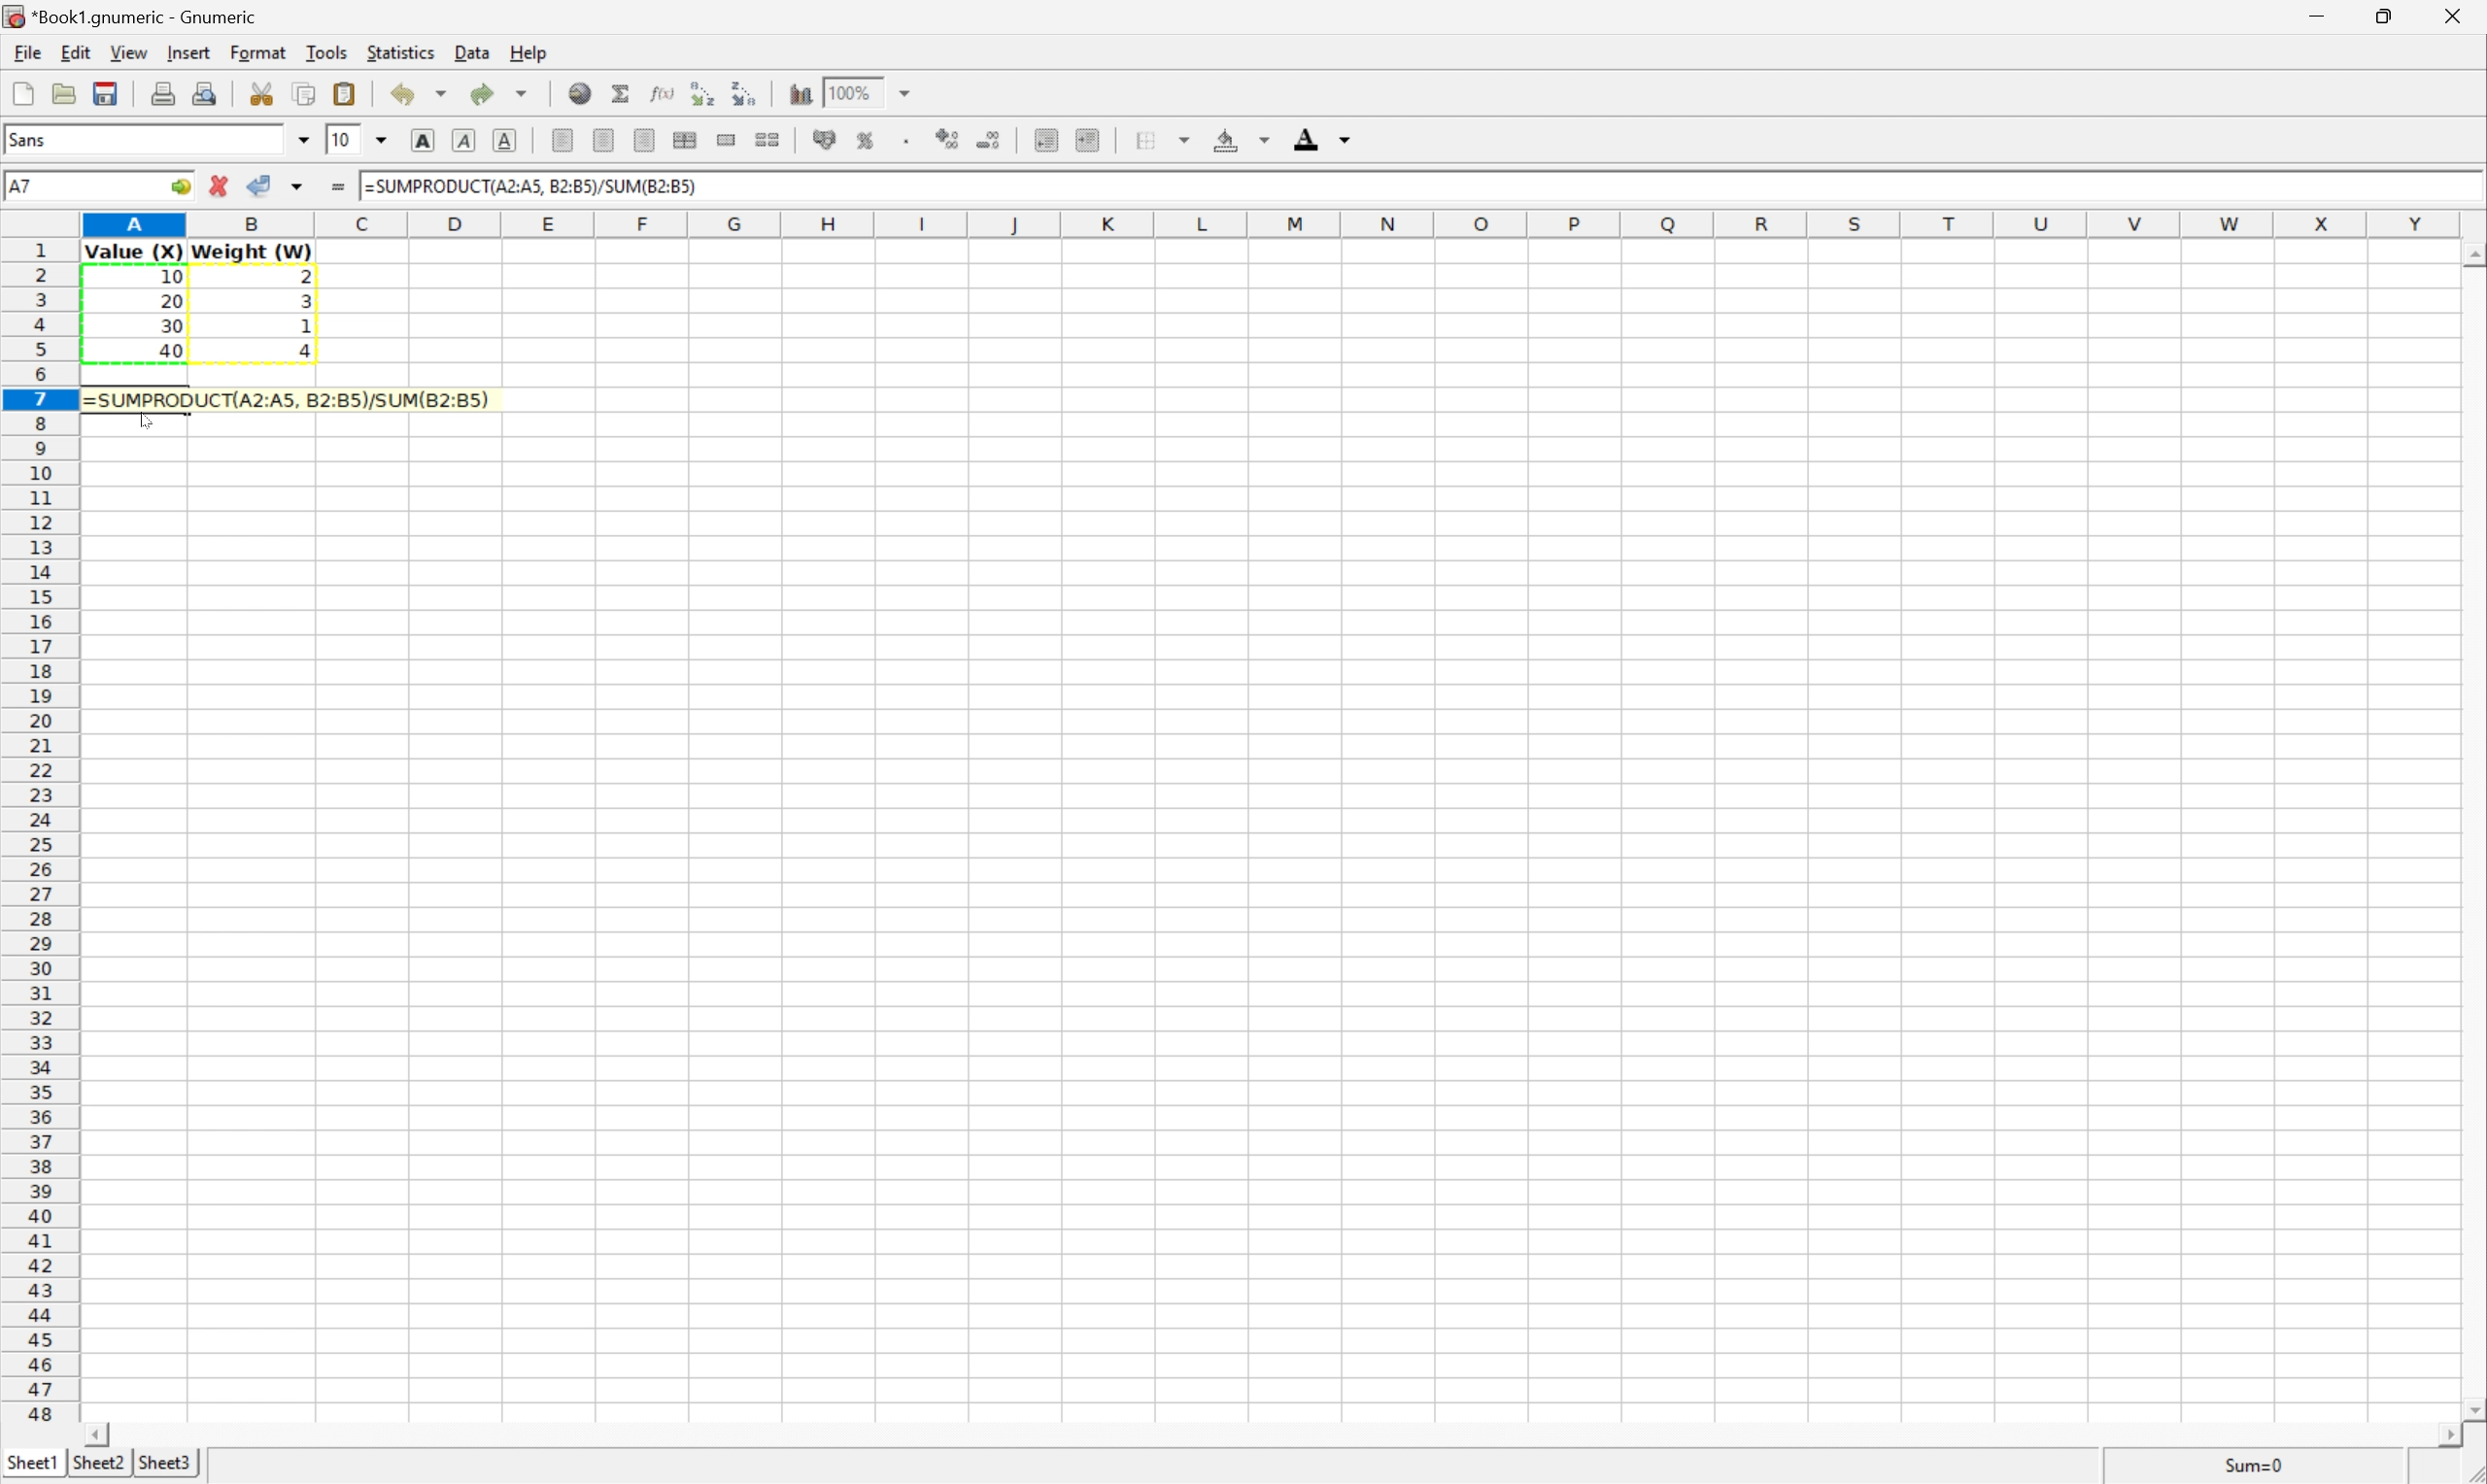 Image resolution: width=2487 pixels, height=1484 pixels. What do you see at coordinates (252, 250) in the screenshot?
I see `Weight (W)` at bounding box center [252, 250].